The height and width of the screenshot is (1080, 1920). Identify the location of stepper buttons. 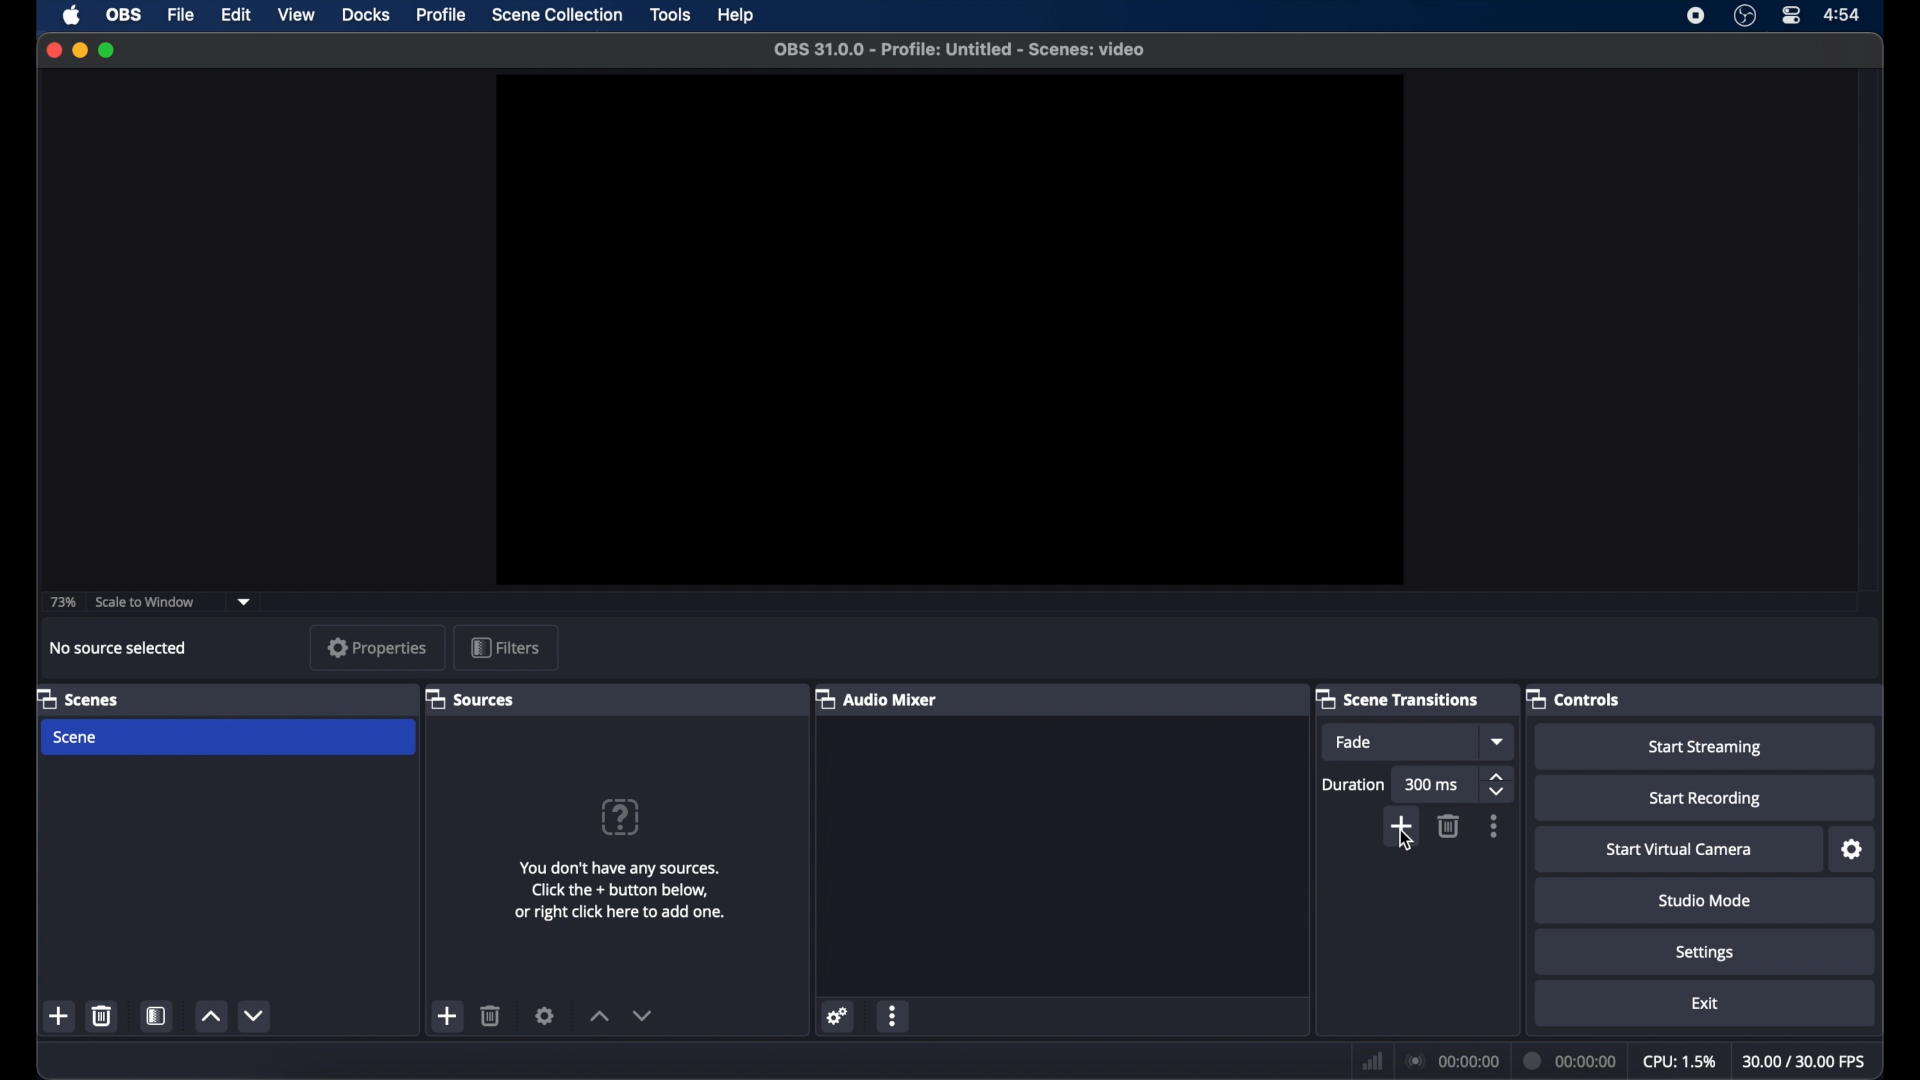
(1498, 784).